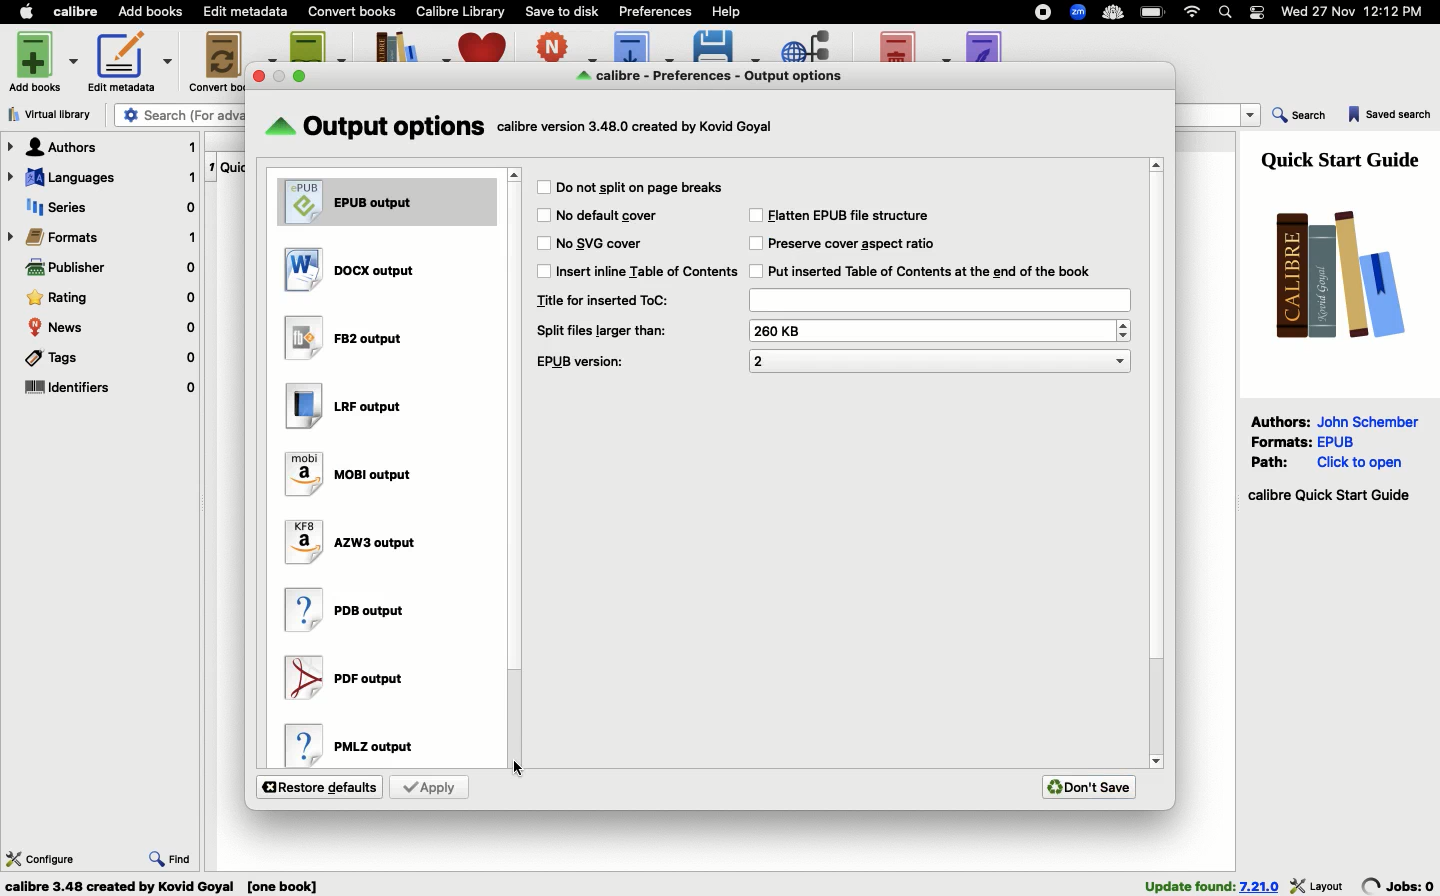  Describe the element at coordinates (1371, 420) in the screenshot. I see `John Schember` at that location.